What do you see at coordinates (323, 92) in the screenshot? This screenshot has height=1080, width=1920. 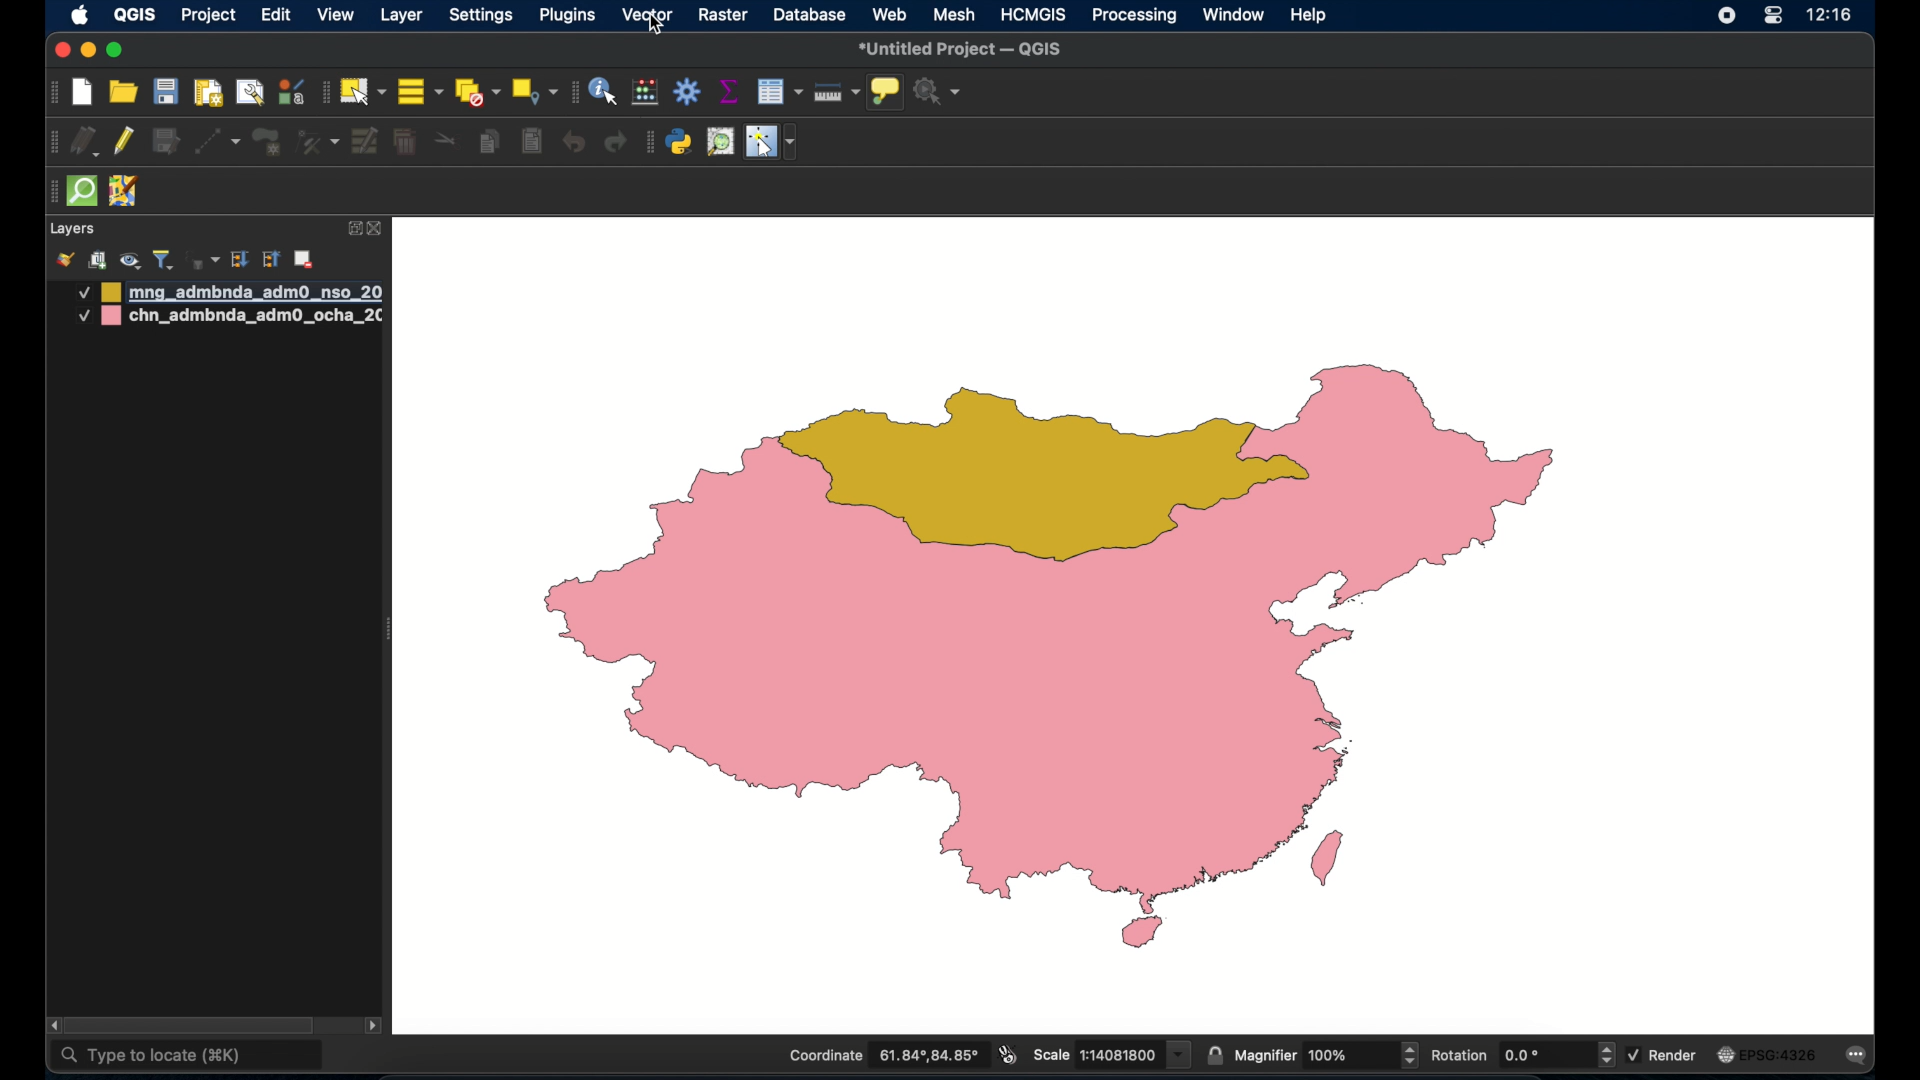 I see `selection toolbar` at bounding box center [323, 92].